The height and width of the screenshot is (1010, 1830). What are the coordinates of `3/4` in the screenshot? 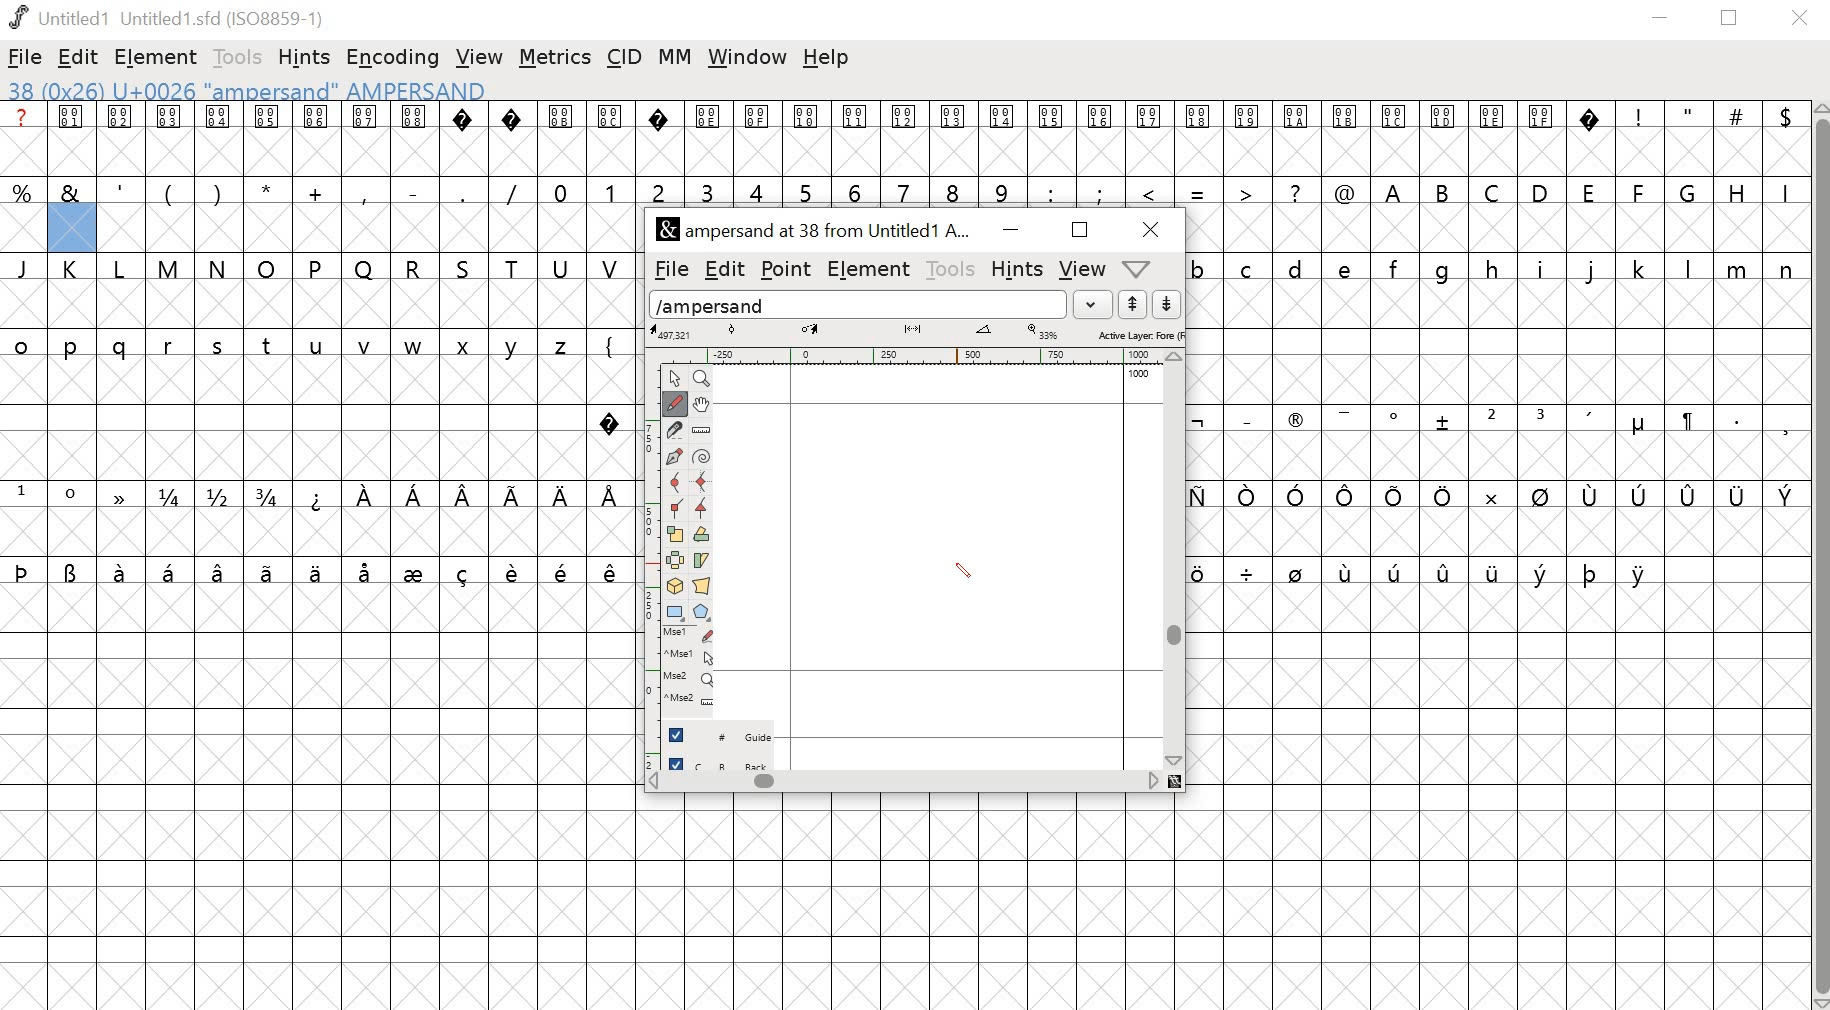 It's located at (271, 496).